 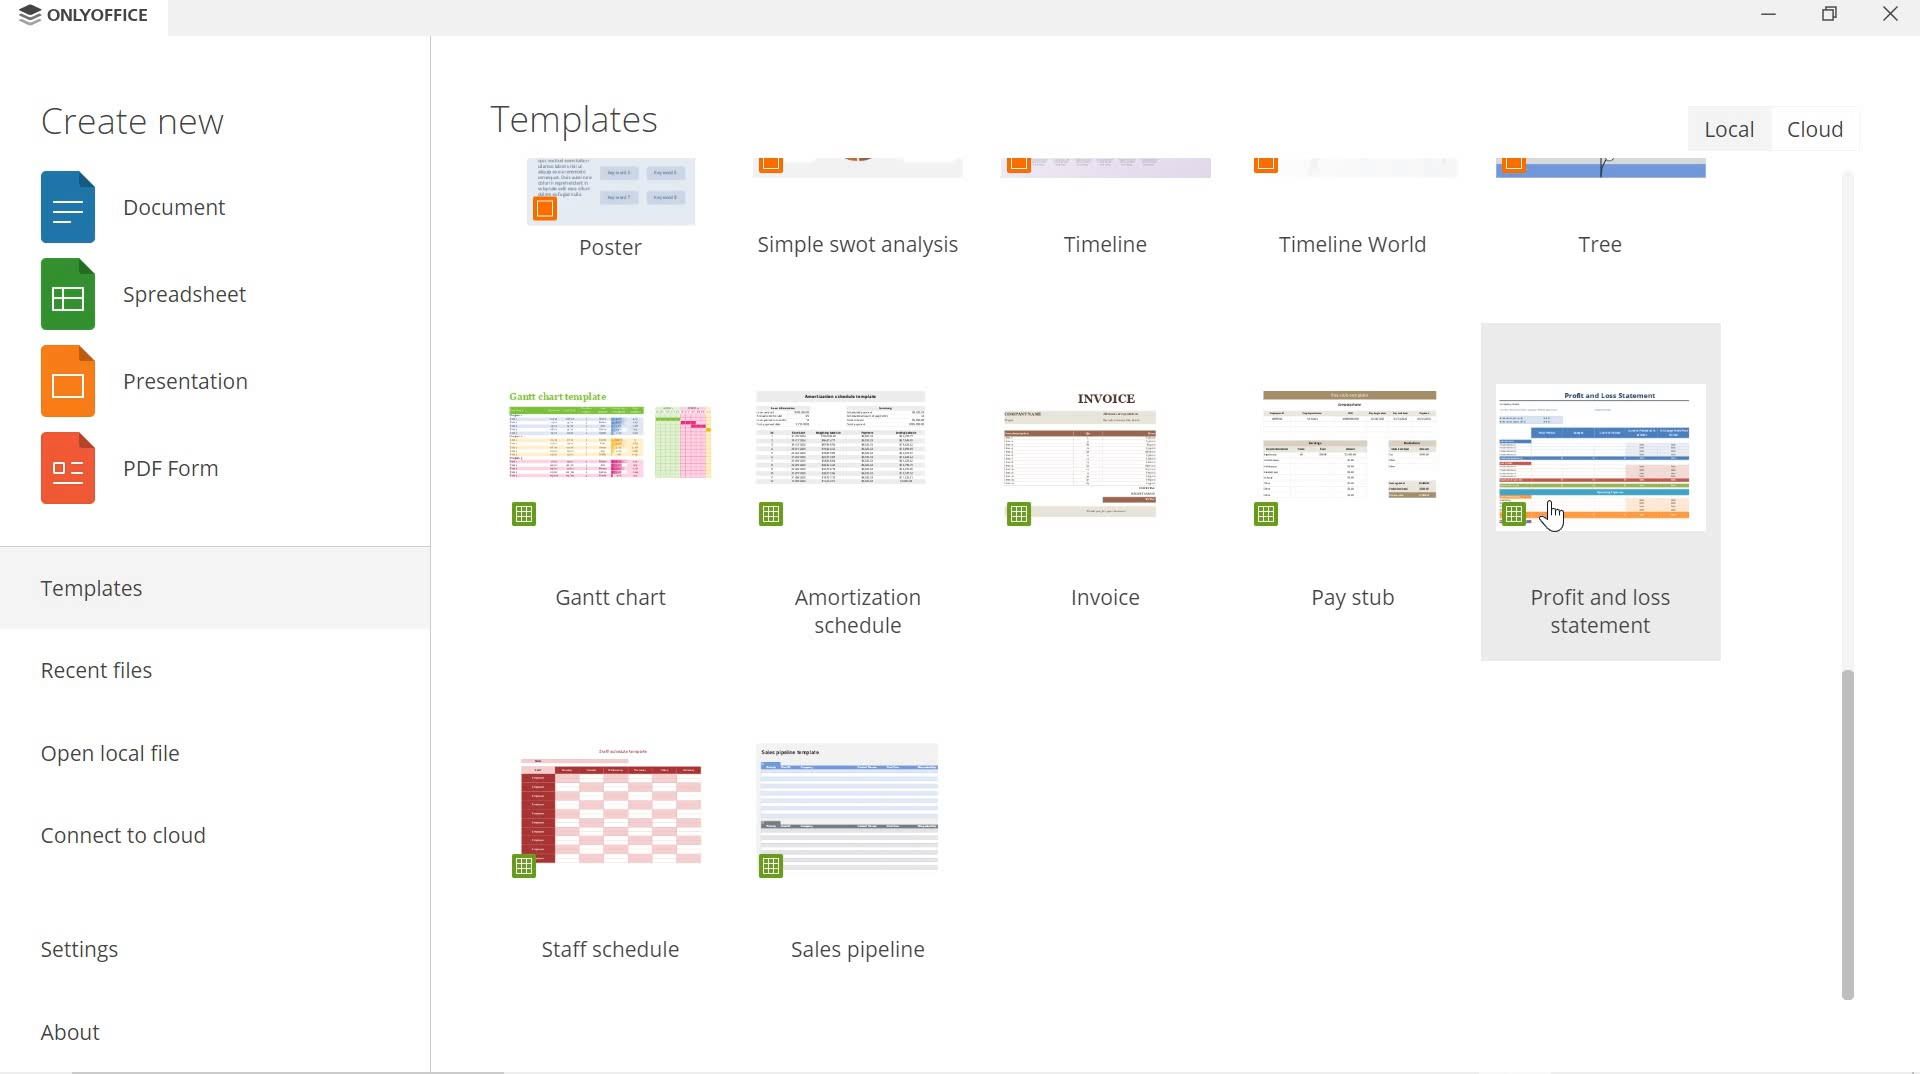 What do you see at coordinates (858, 611) in the screenshot?
I see `Amortization
schedule` at bounding box center [858, 611].